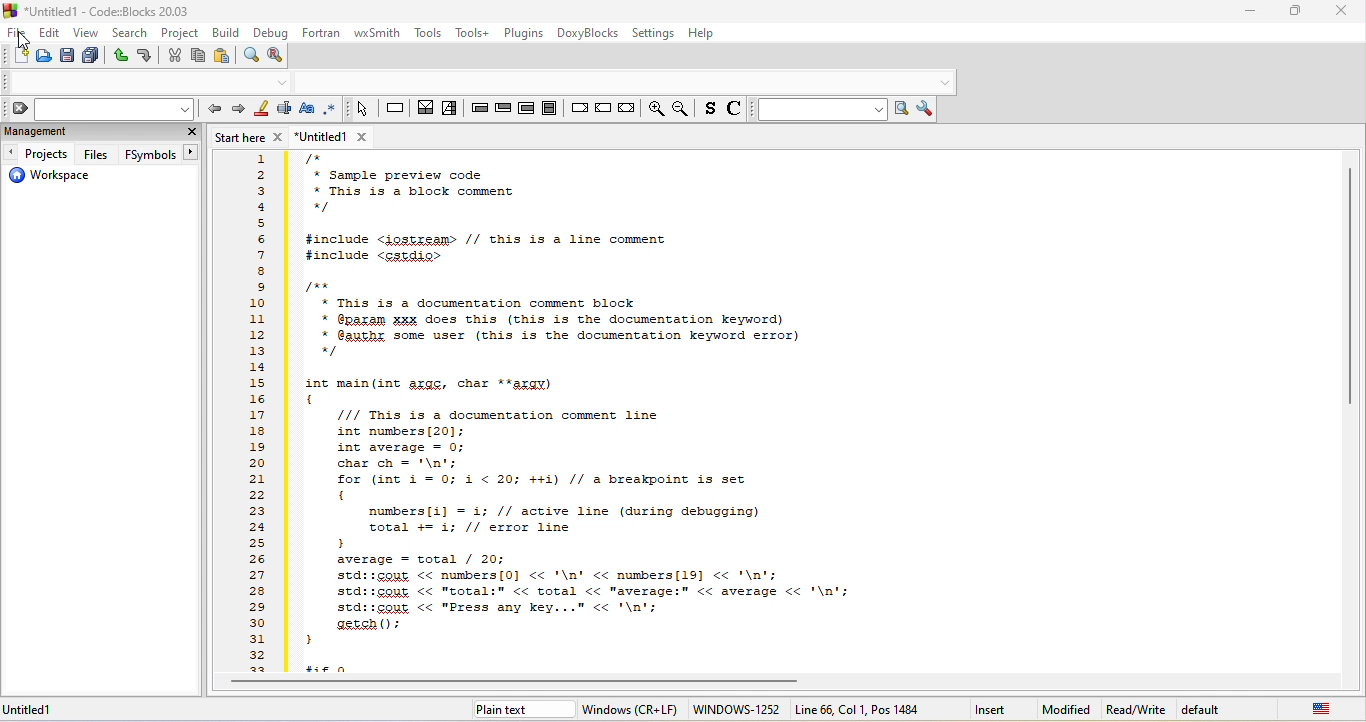  I want to click on match case, so click(310, 111).